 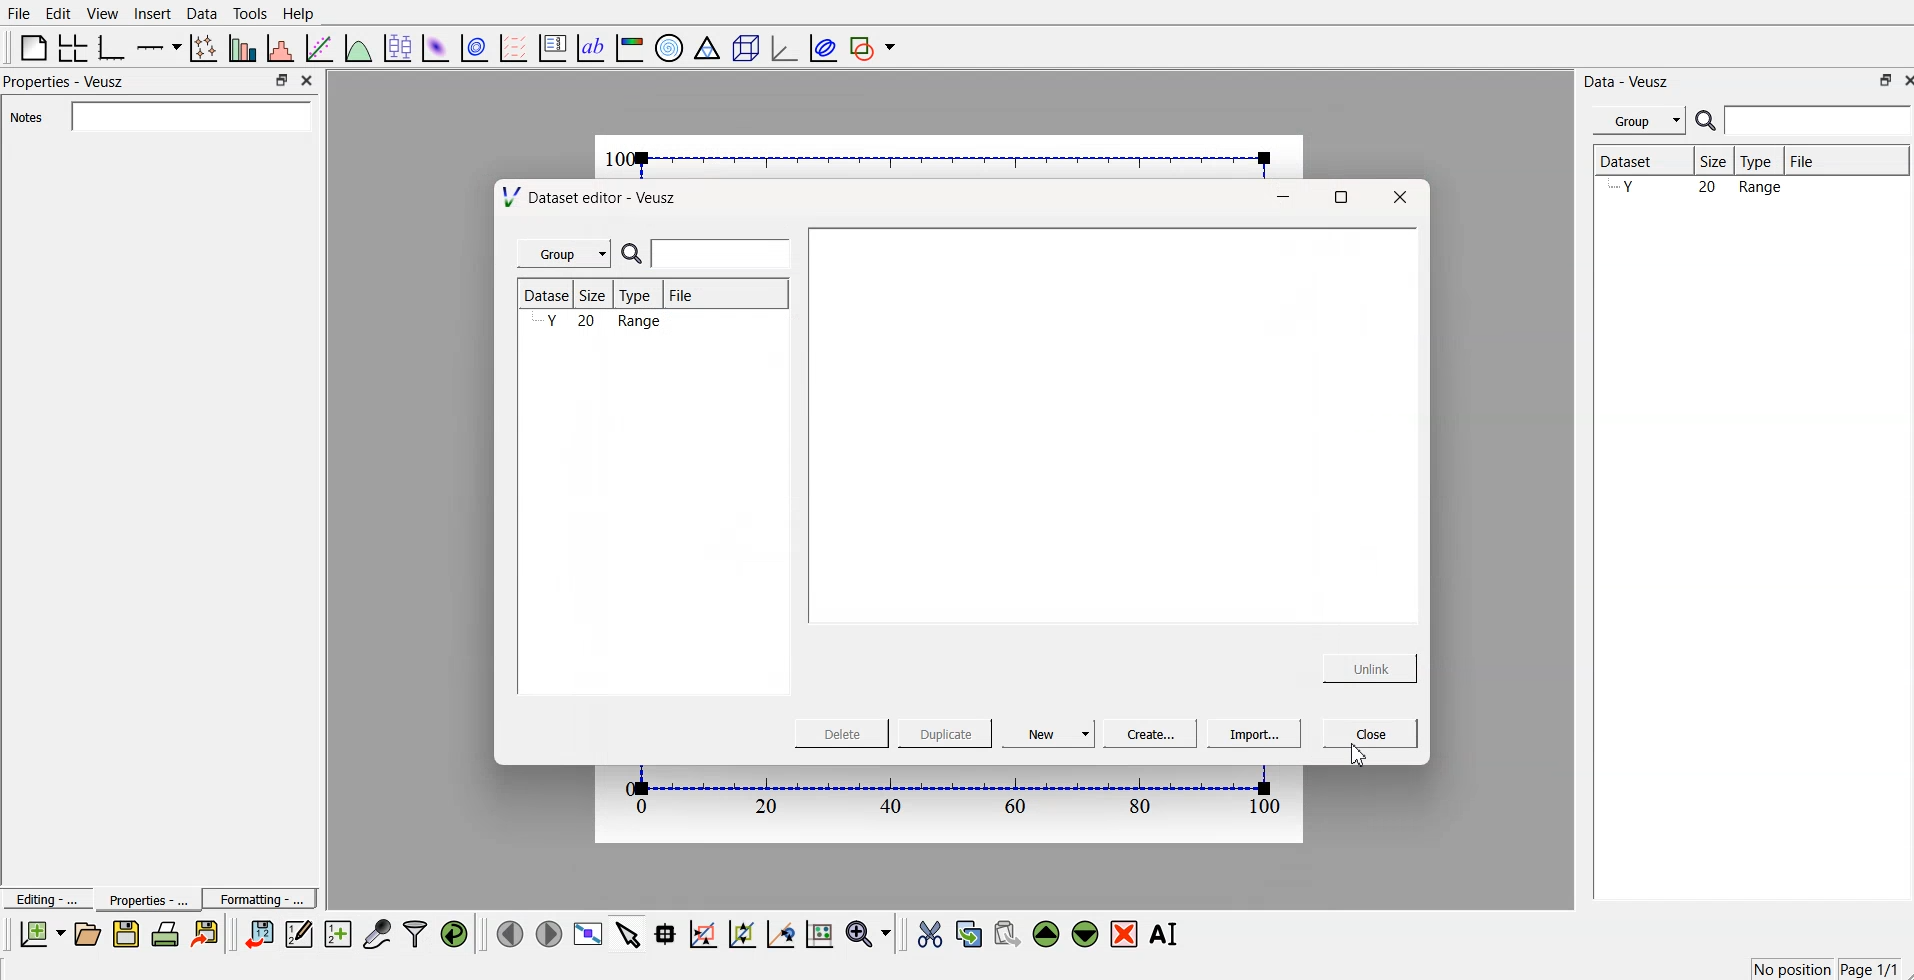 I want to click on plot a vector field, so click(x=516, y=47).